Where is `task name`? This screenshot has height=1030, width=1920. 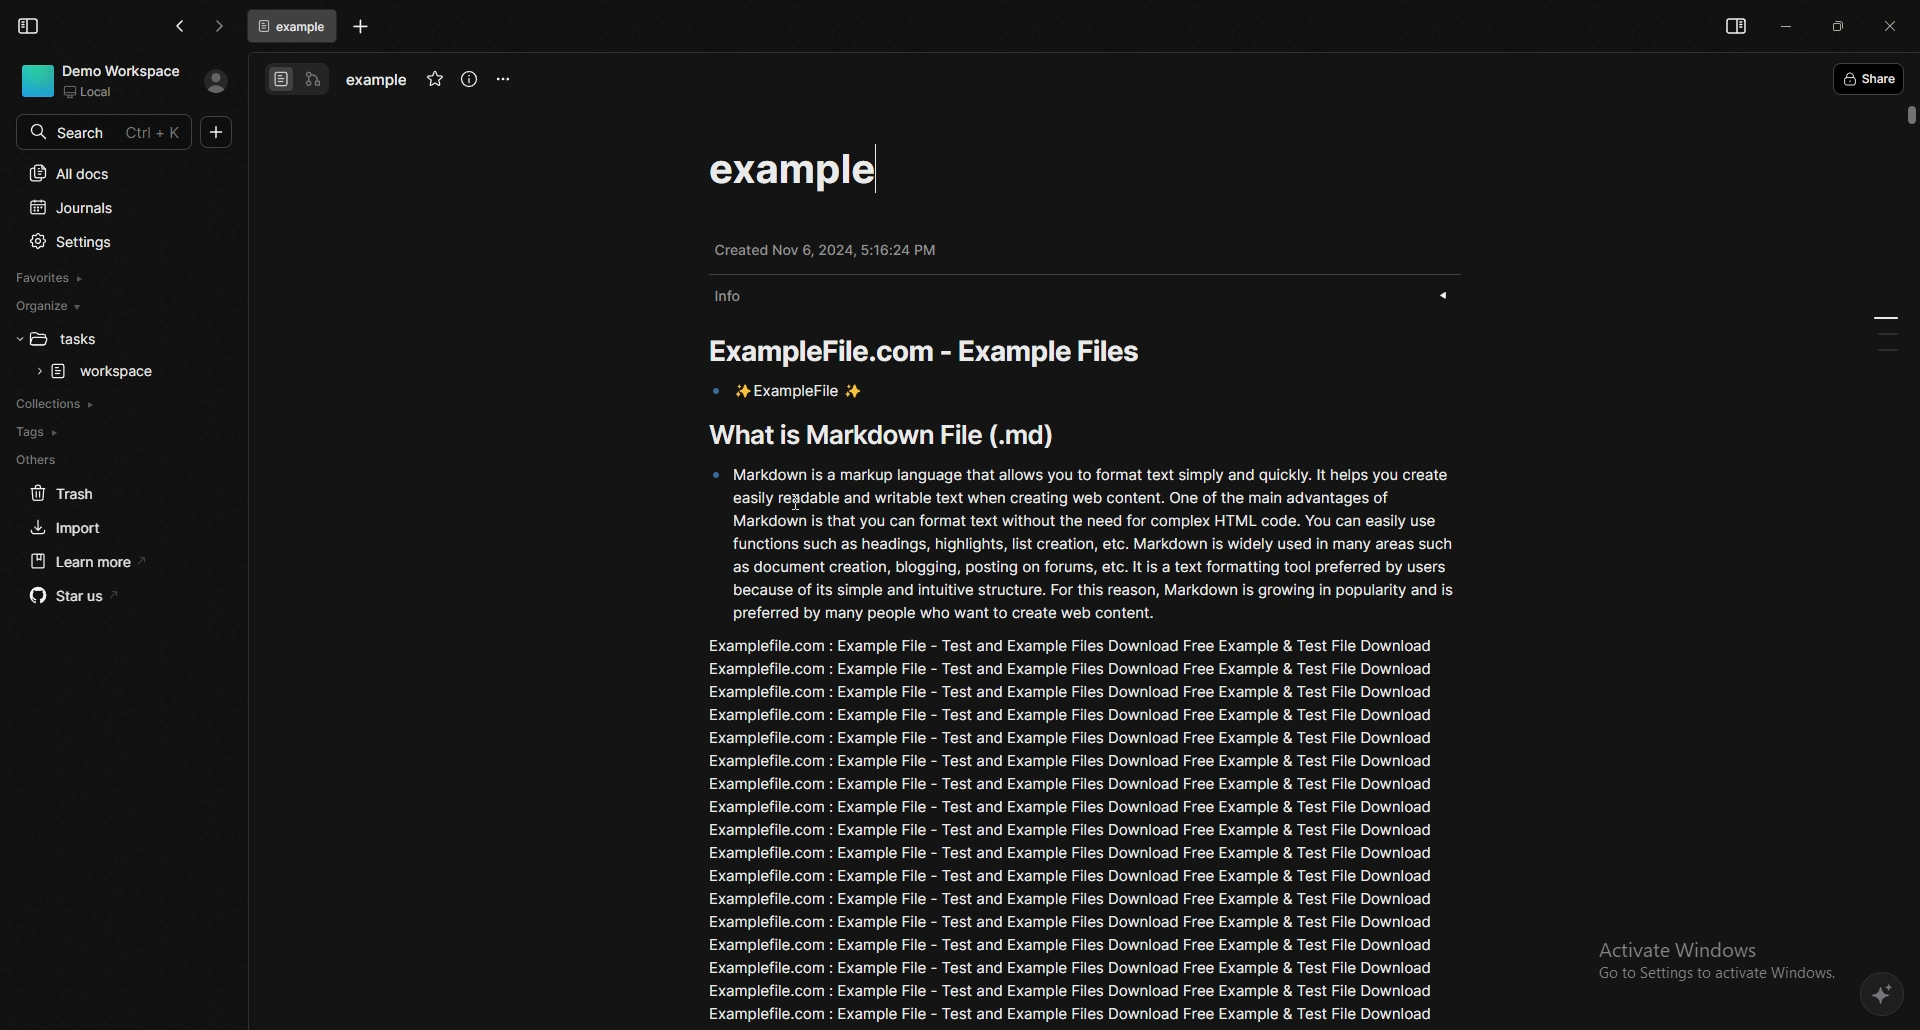 task name is located at coordinates (823, 170).